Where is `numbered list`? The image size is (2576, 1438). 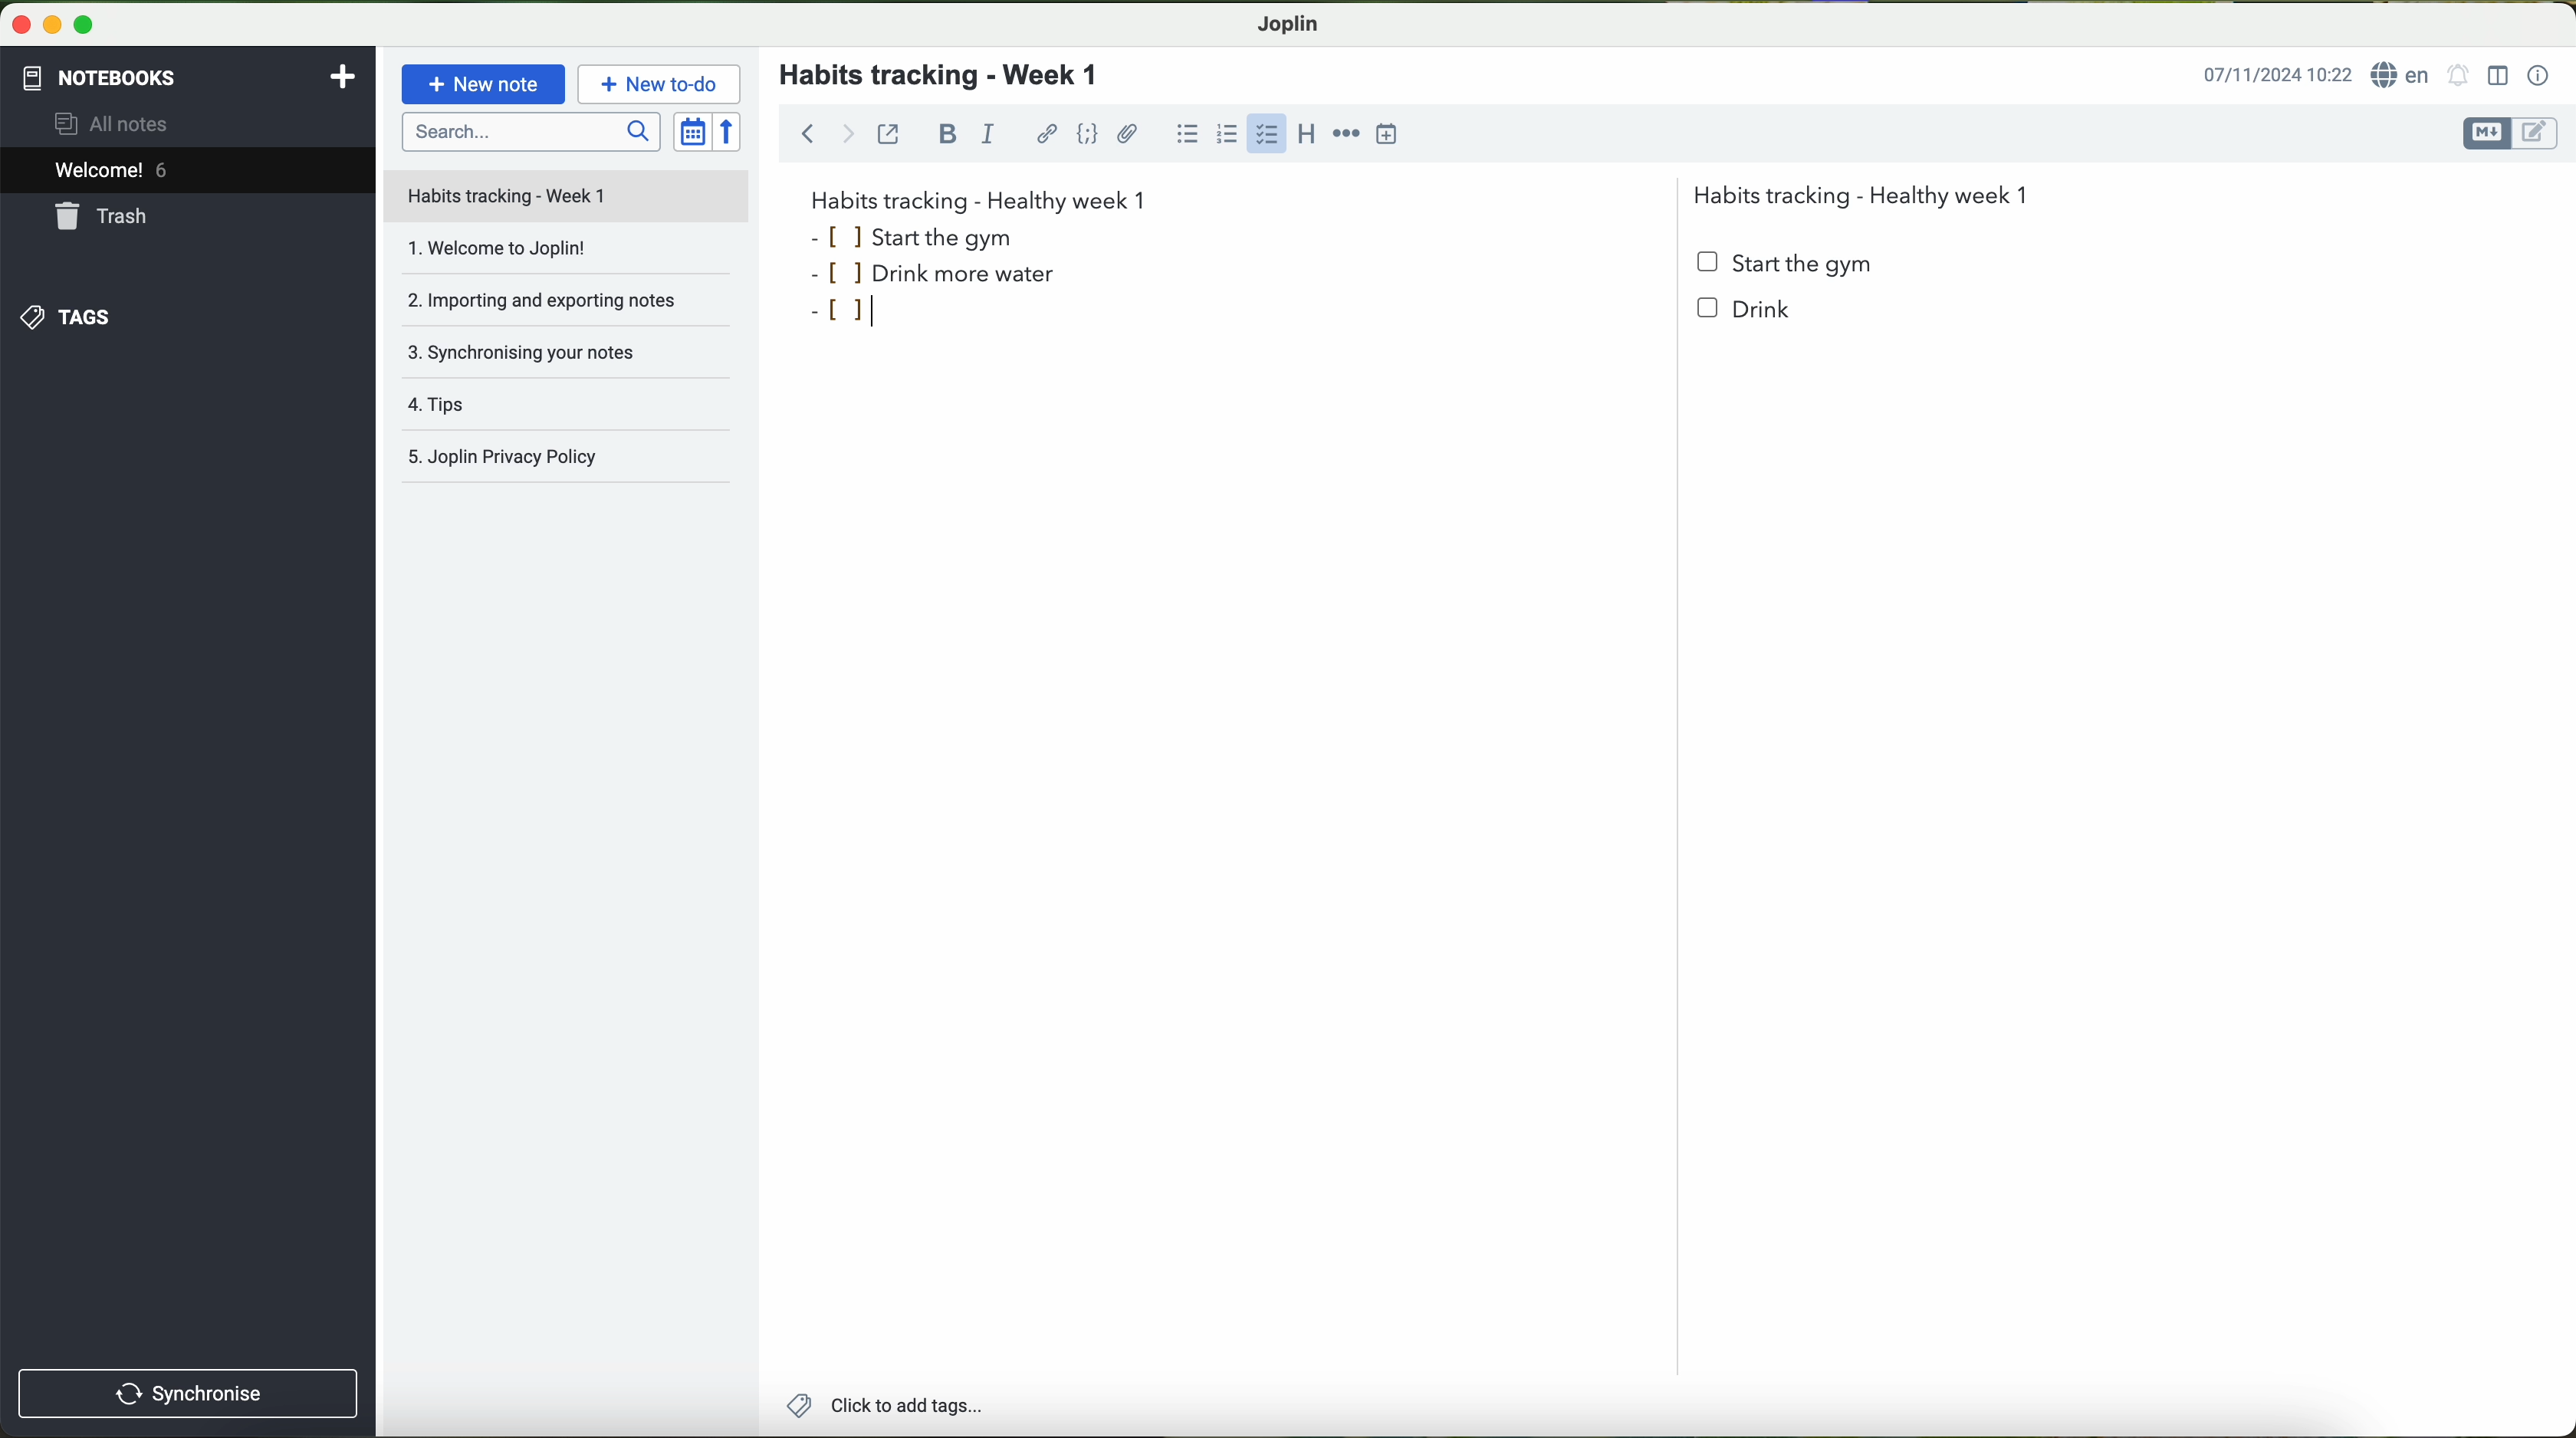 numbered list is located at coordinates (1230, 132).